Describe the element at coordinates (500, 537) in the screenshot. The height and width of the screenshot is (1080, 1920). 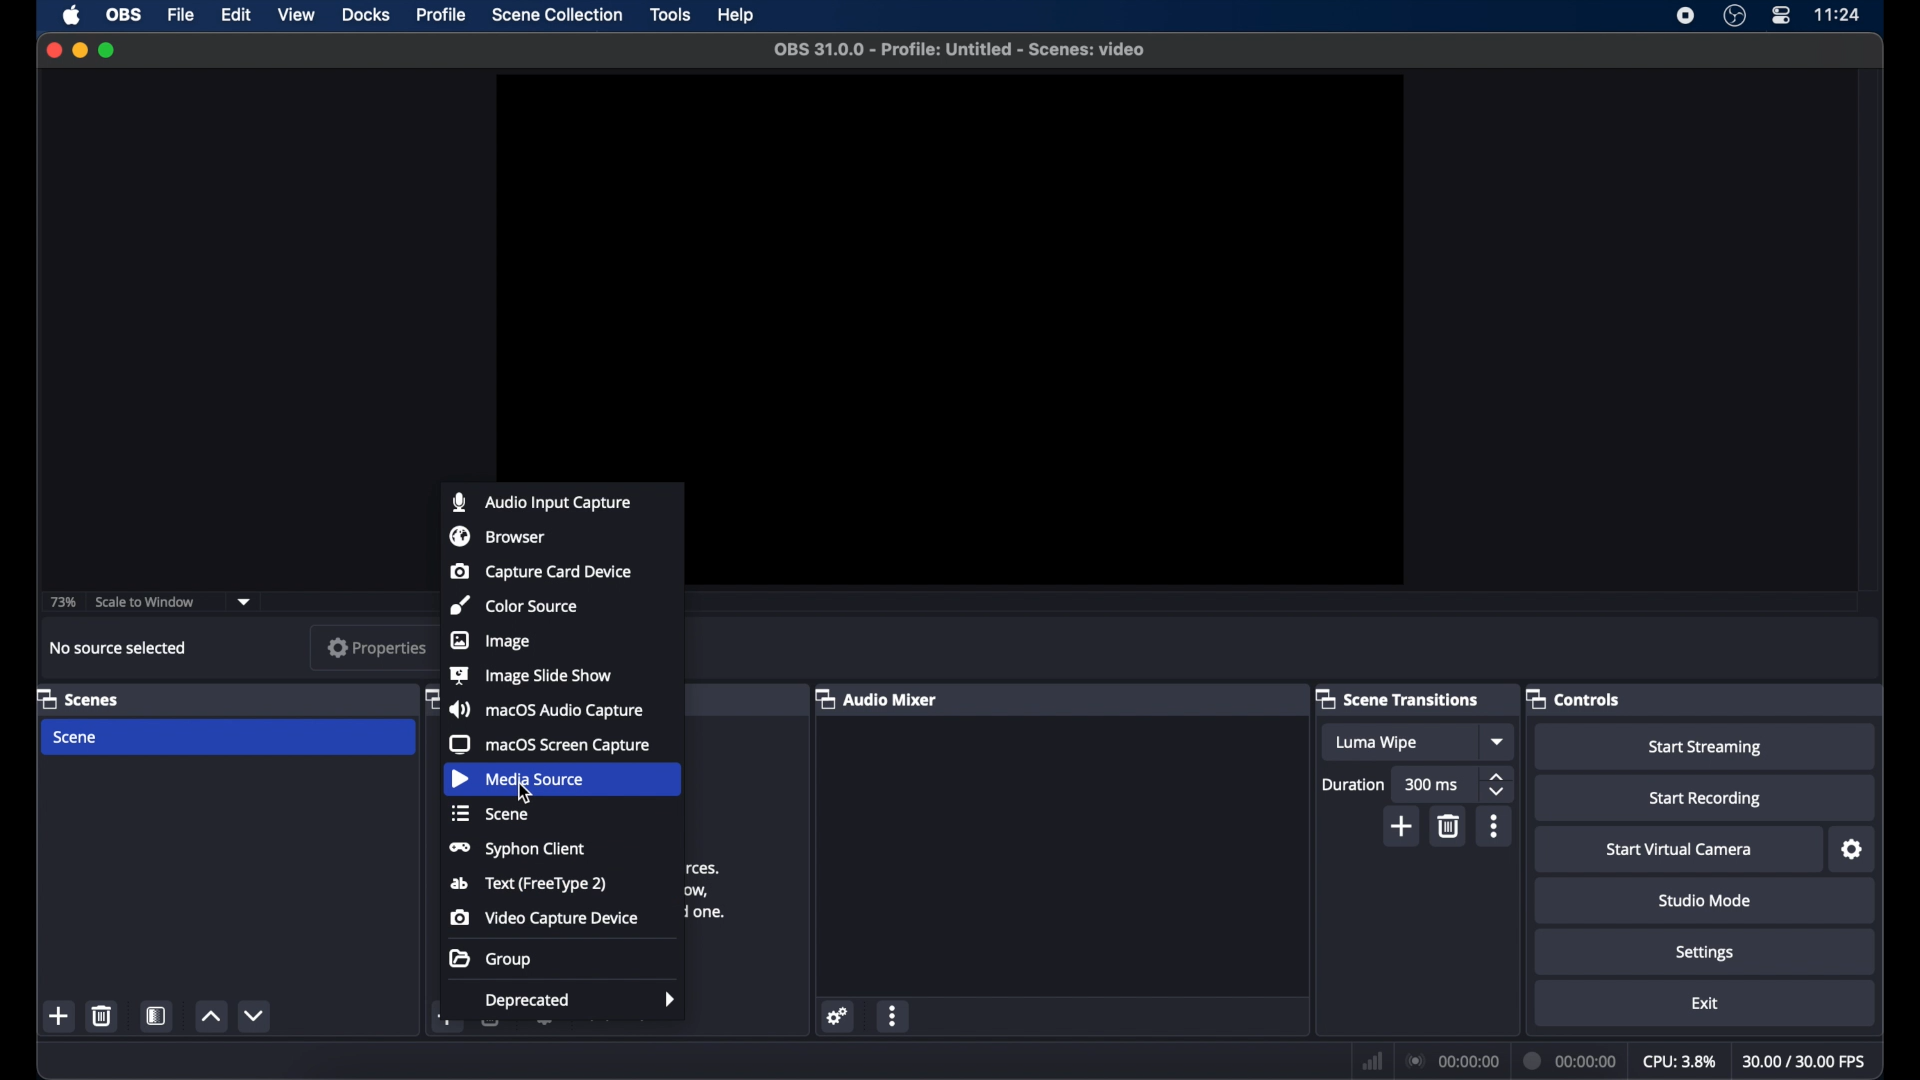
I see `browser` at that location.